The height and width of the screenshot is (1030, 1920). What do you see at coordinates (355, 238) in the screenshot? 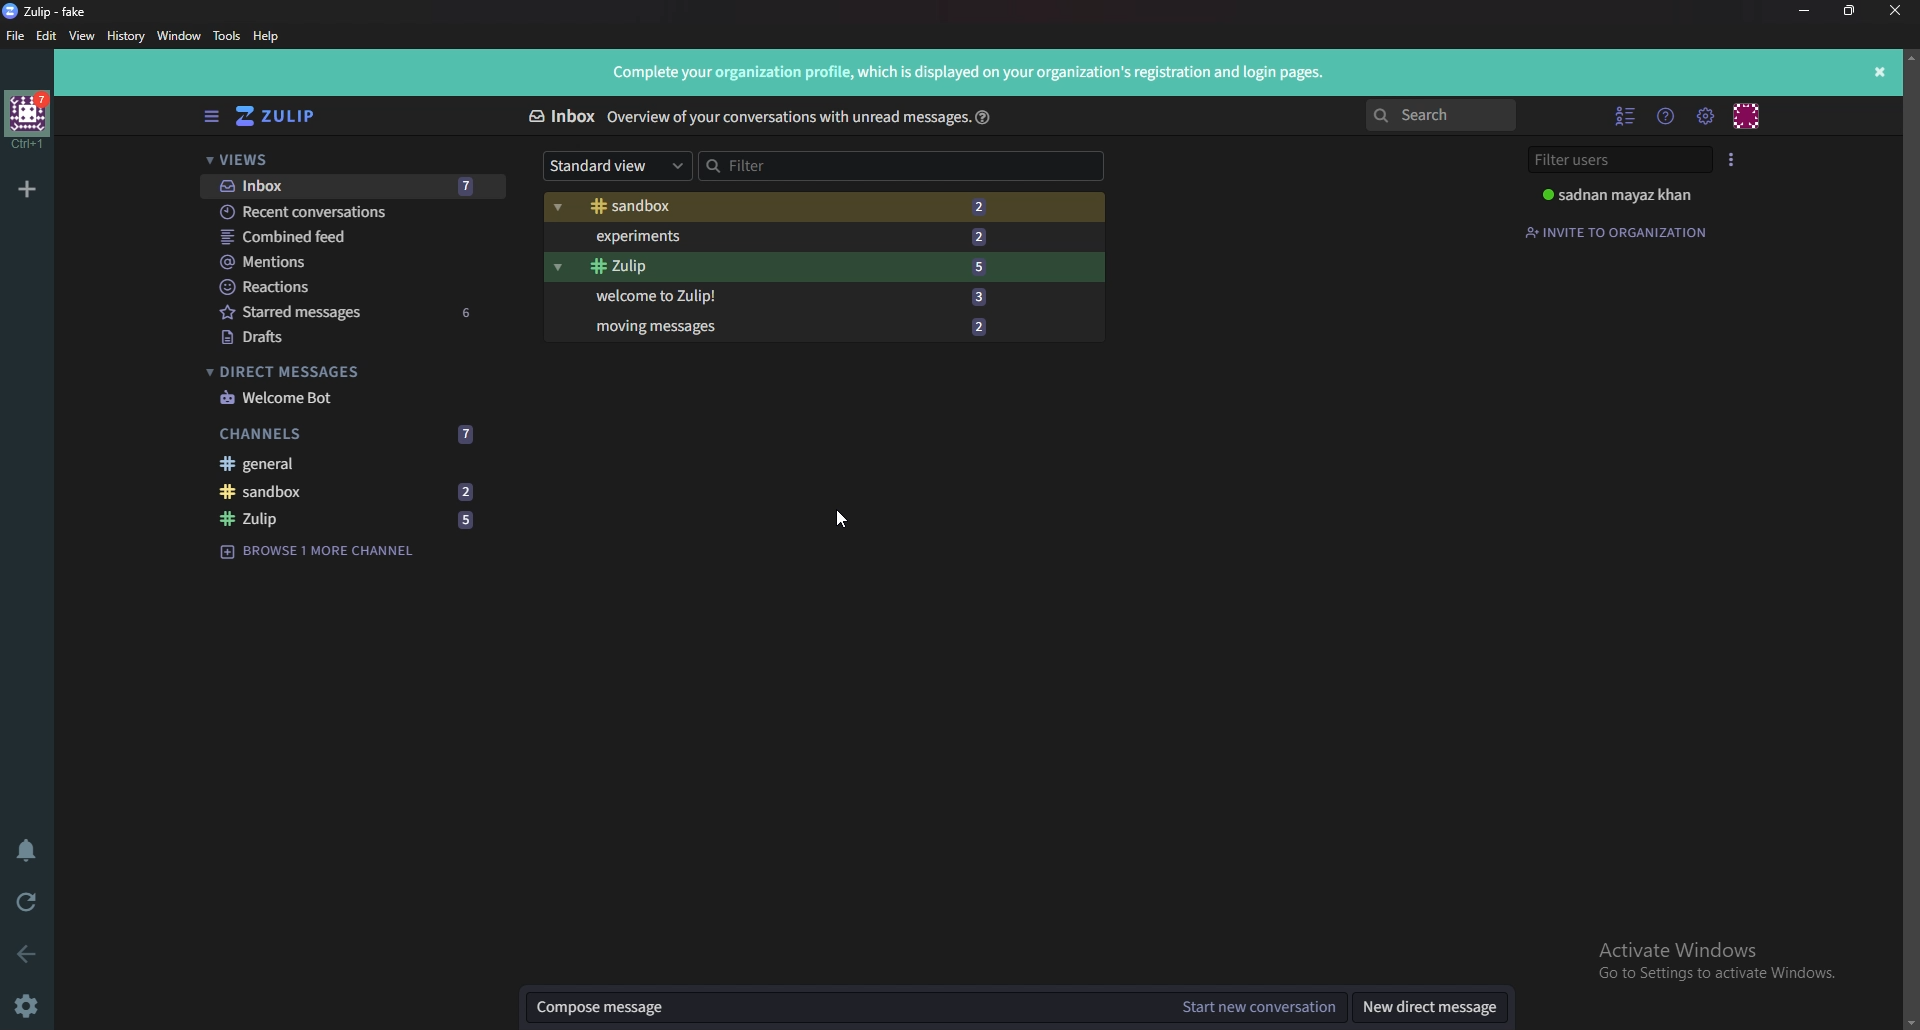
I see `Combine feed` at bounding box center [355, 238].